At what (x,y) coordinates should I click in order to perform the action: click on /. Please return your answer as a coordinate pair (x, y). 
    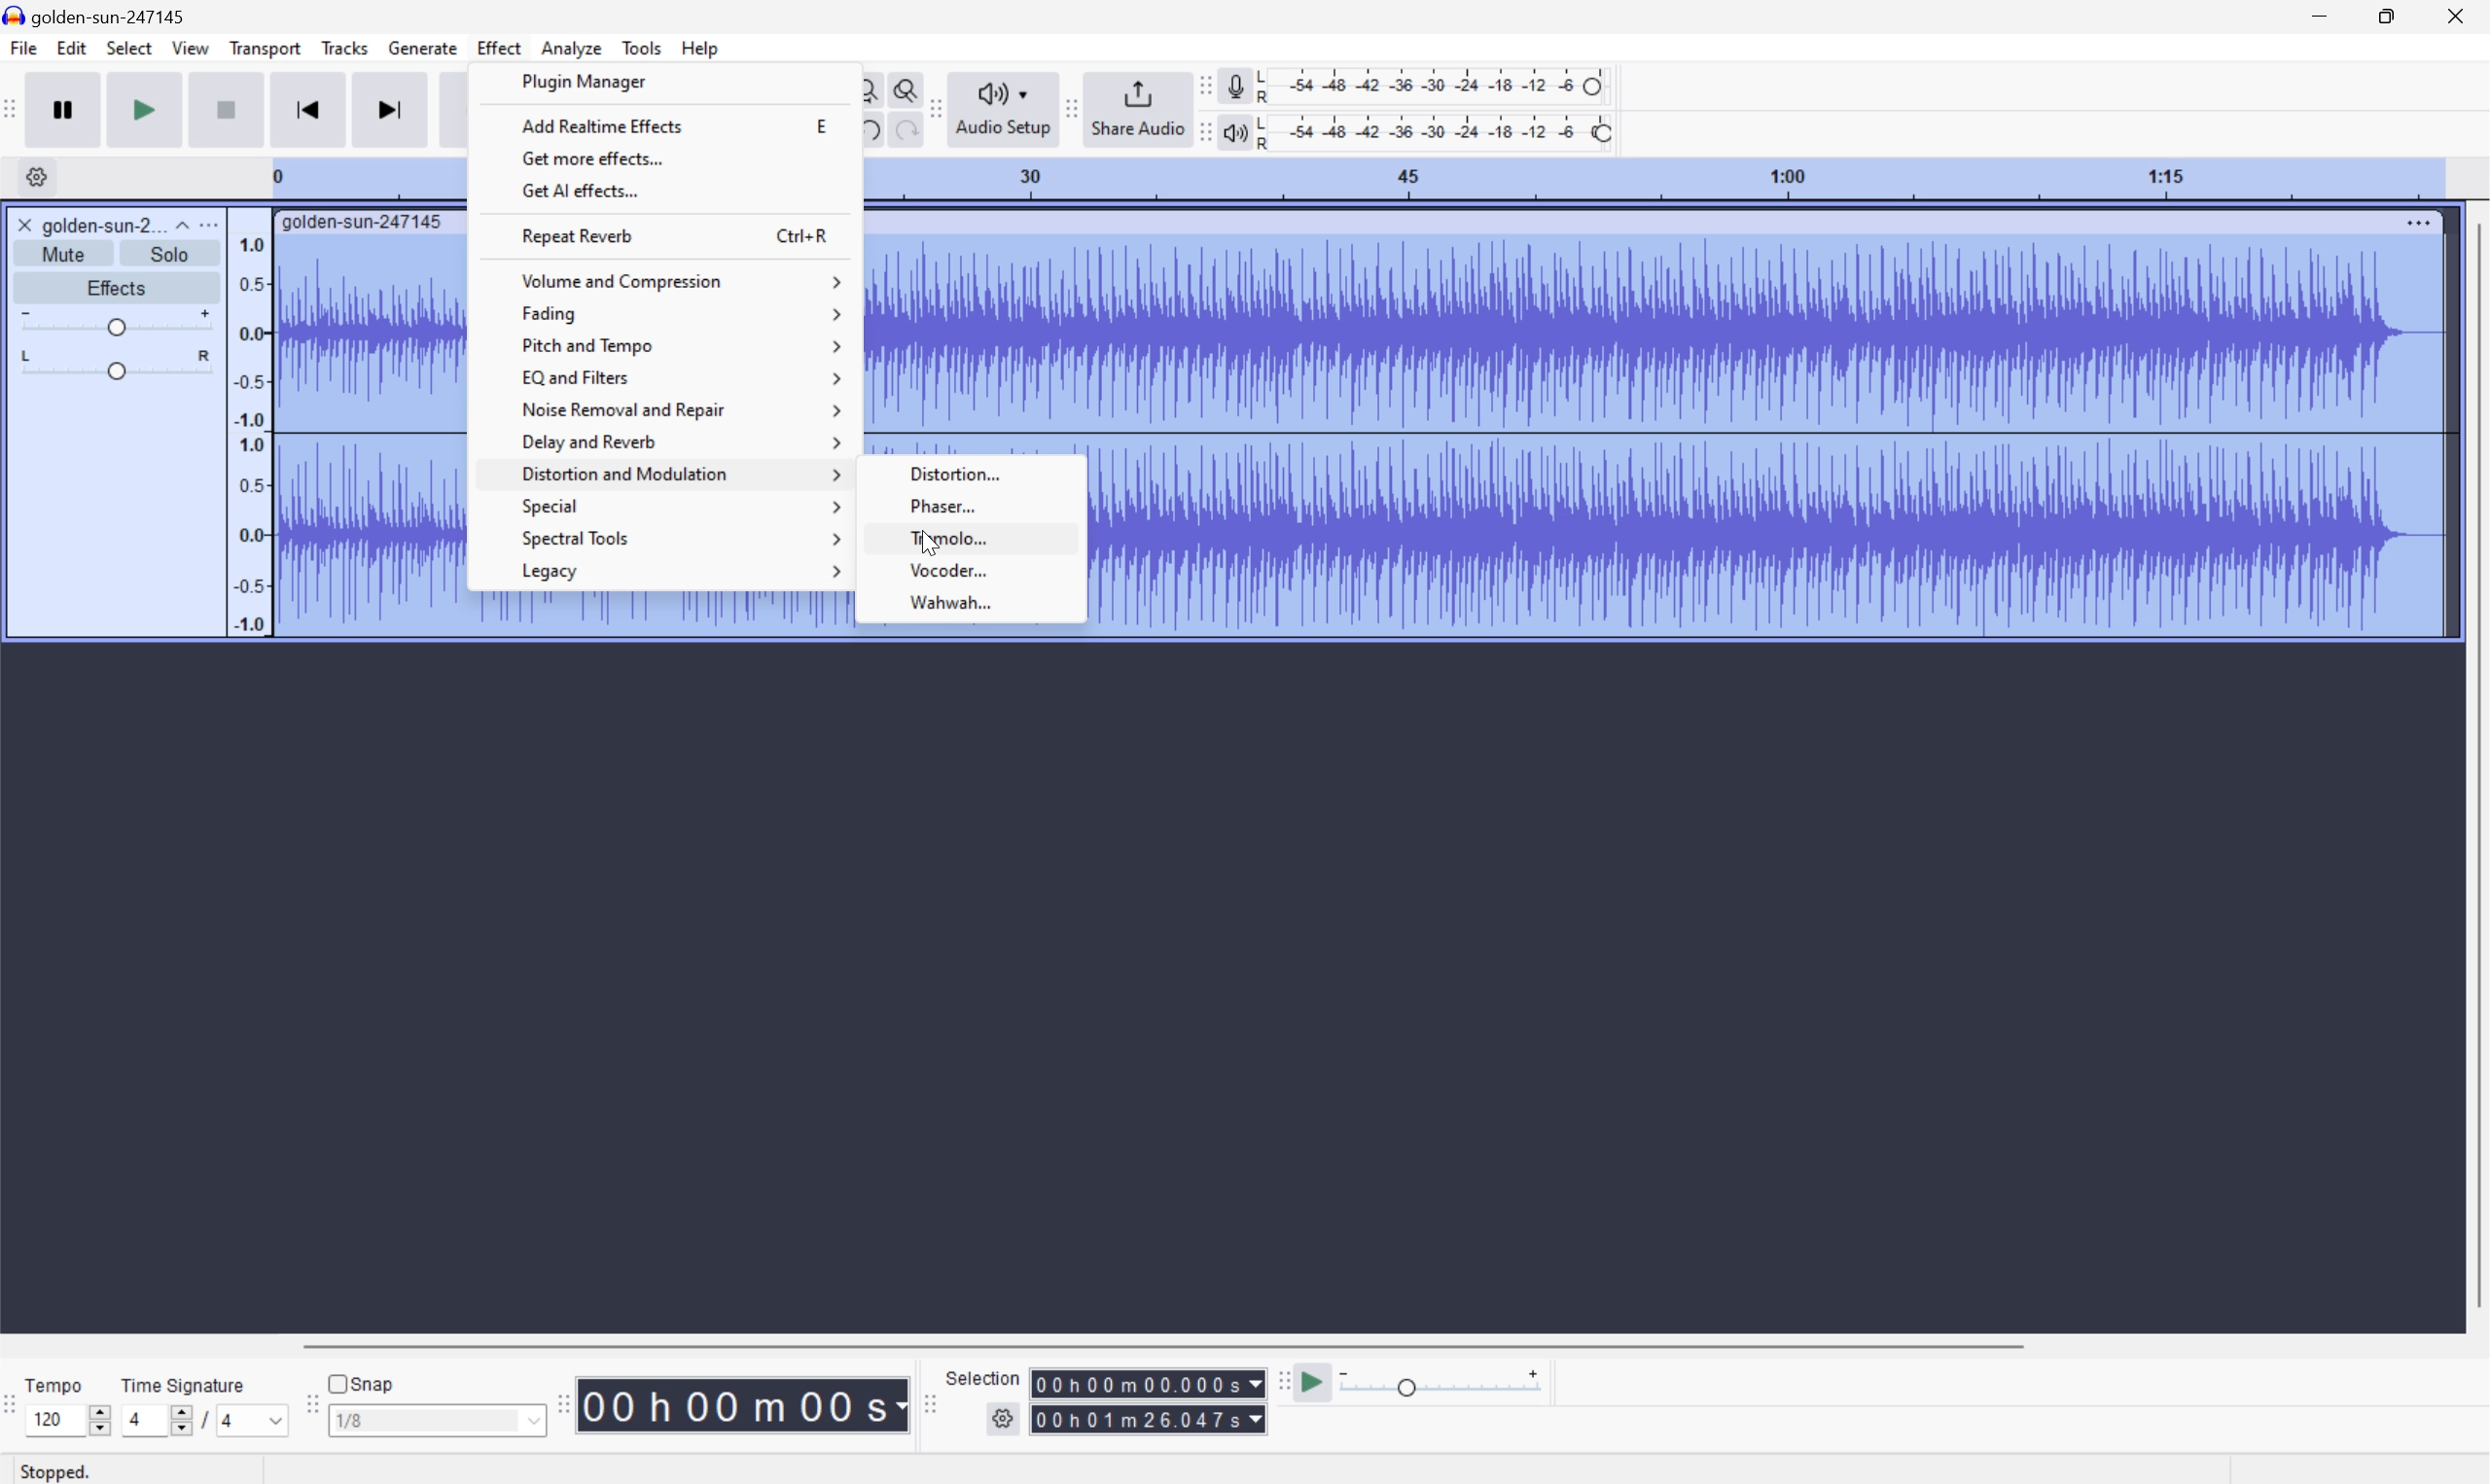
    Looking at the image, I should click on (204, 1420).